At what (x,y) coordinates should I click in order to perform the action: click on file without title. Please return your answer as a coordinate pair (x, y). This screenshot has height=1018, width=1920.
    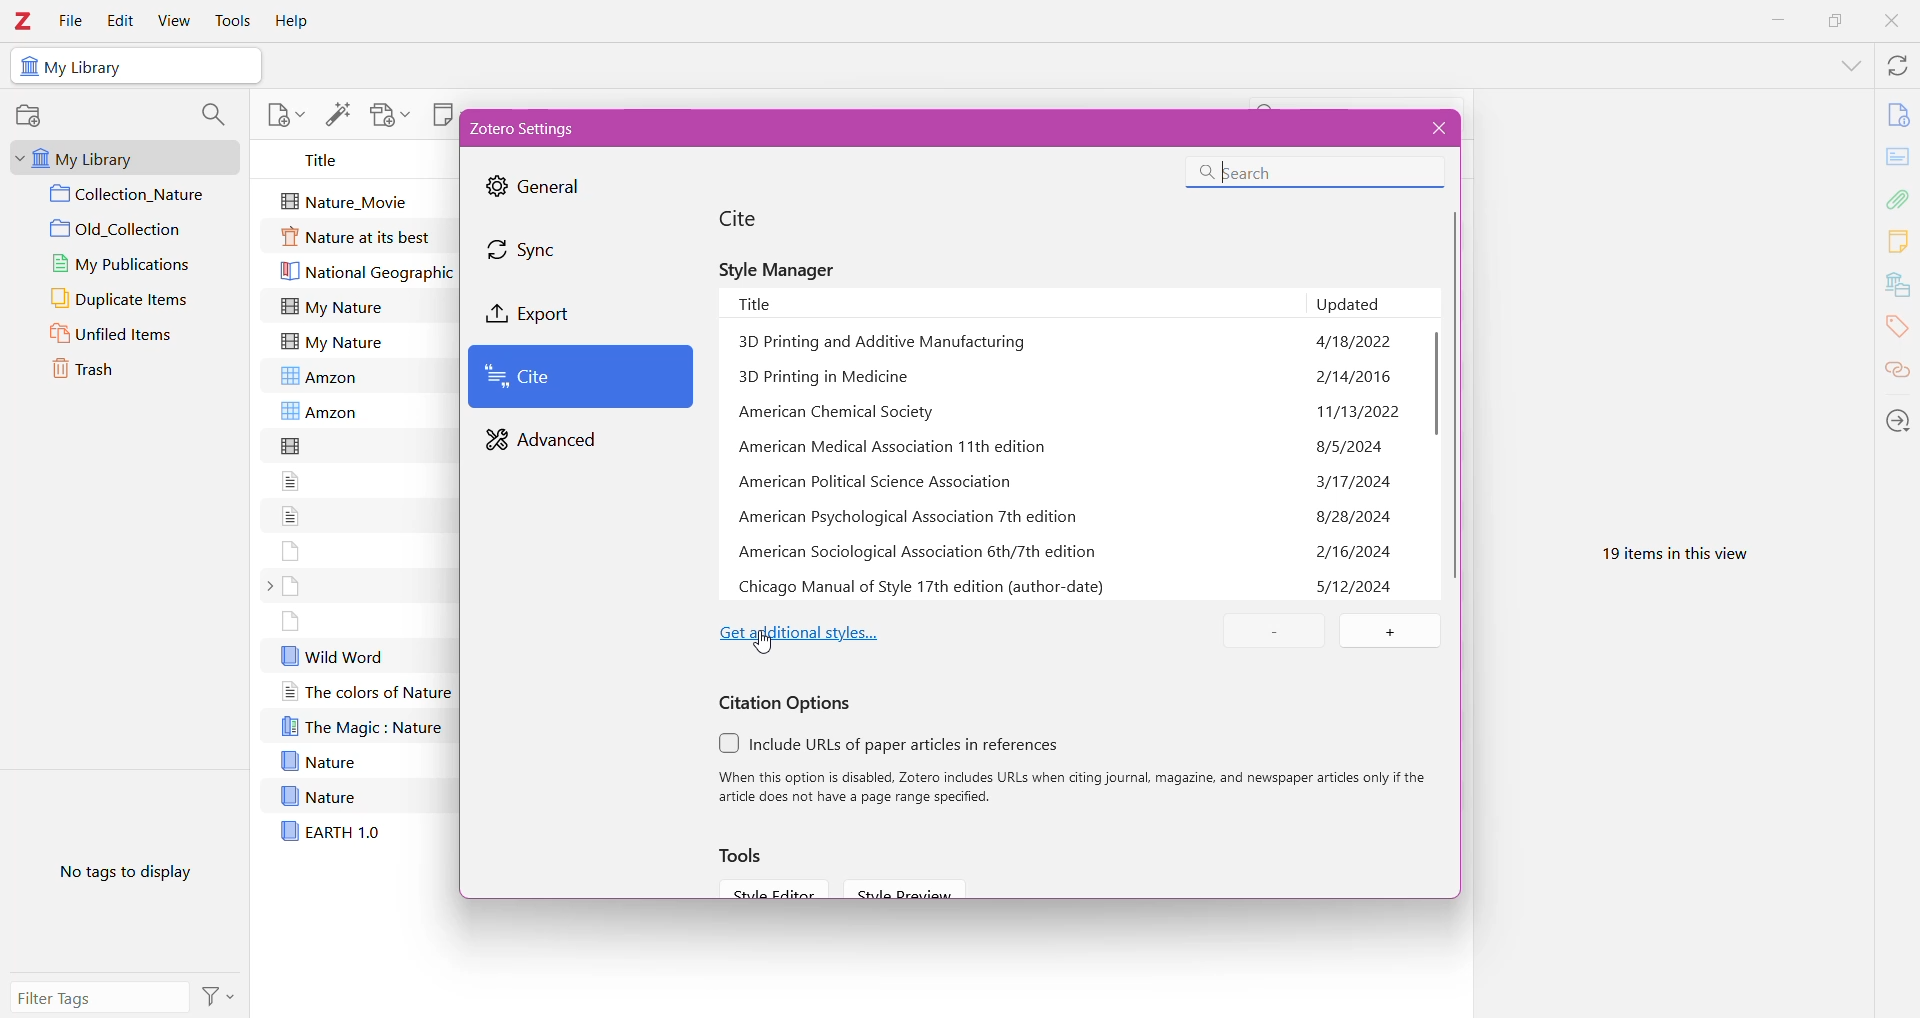
    Looking at the image, I should click on (293, 480).